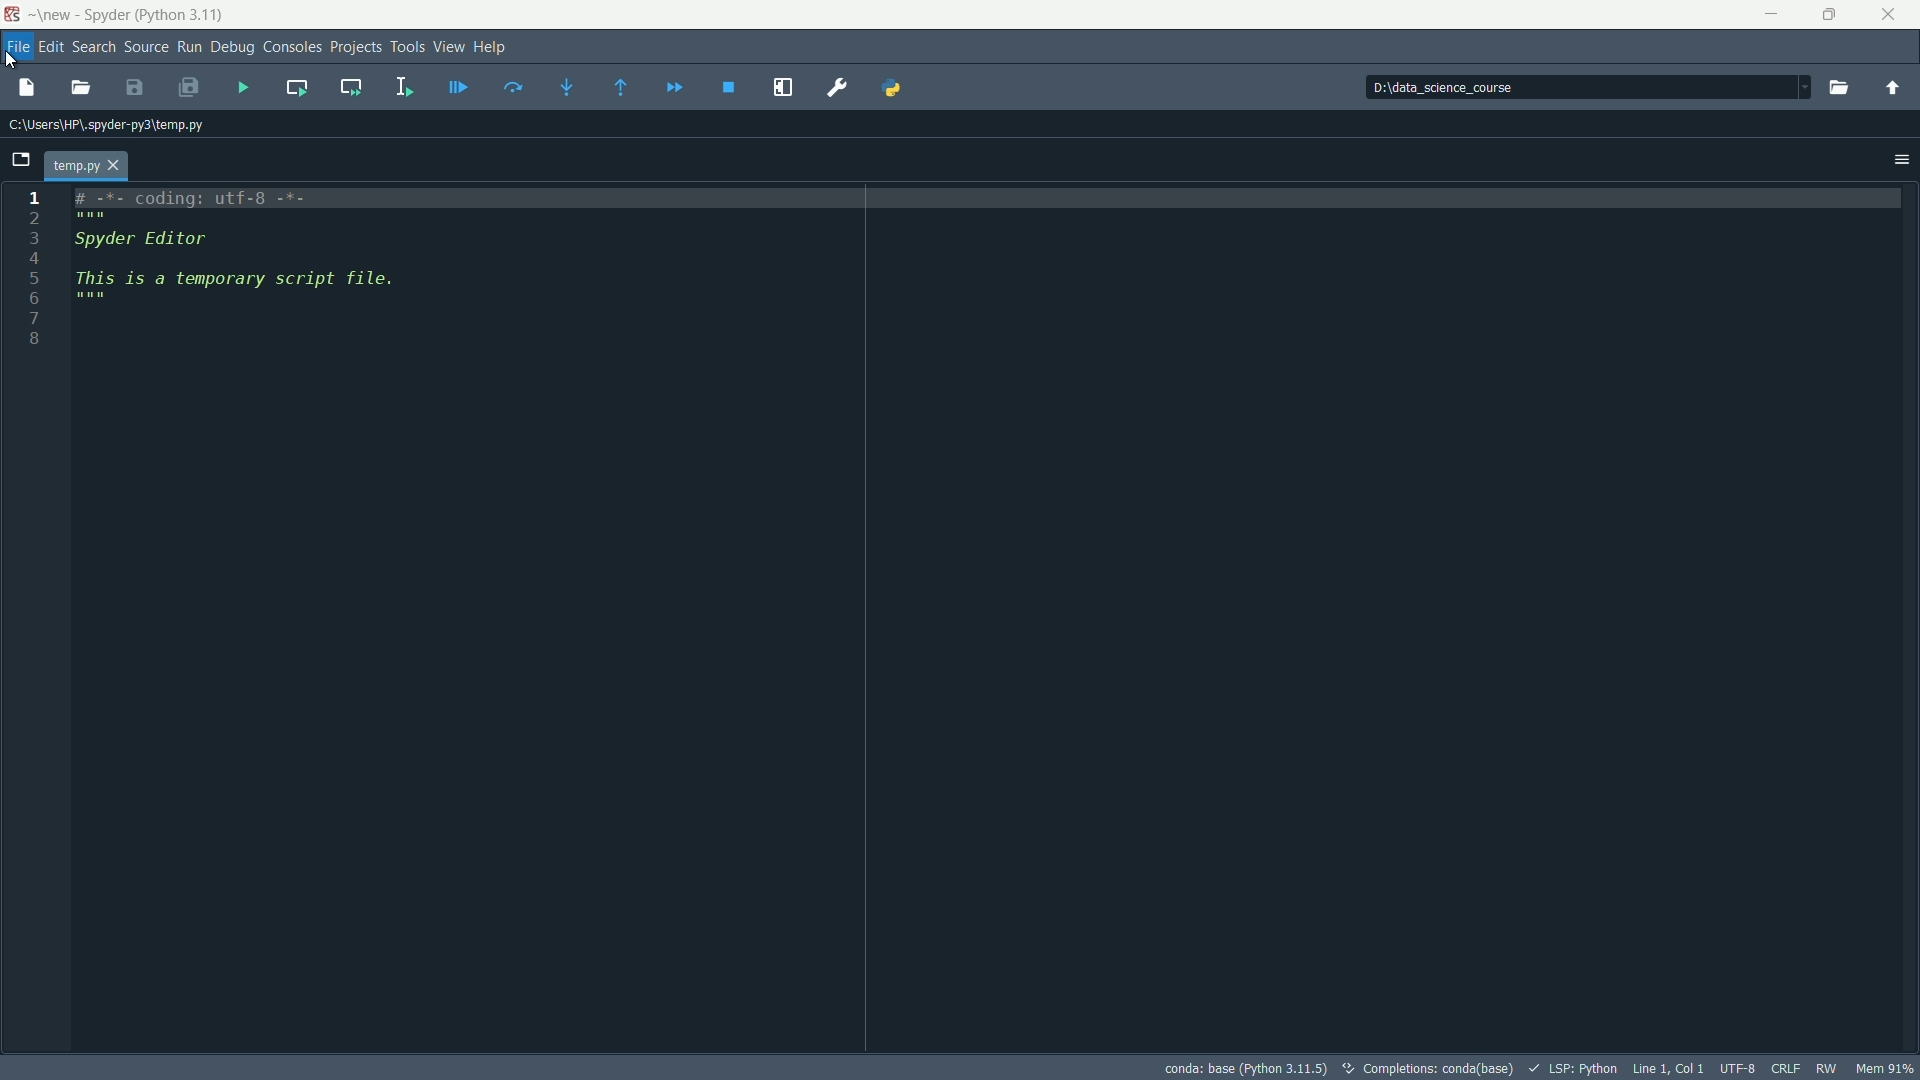 This screenshot has width=1920, height=1080. Describe the element at coordinates (409, 84) in the screenshot. I see `run selection or current line` at that location.